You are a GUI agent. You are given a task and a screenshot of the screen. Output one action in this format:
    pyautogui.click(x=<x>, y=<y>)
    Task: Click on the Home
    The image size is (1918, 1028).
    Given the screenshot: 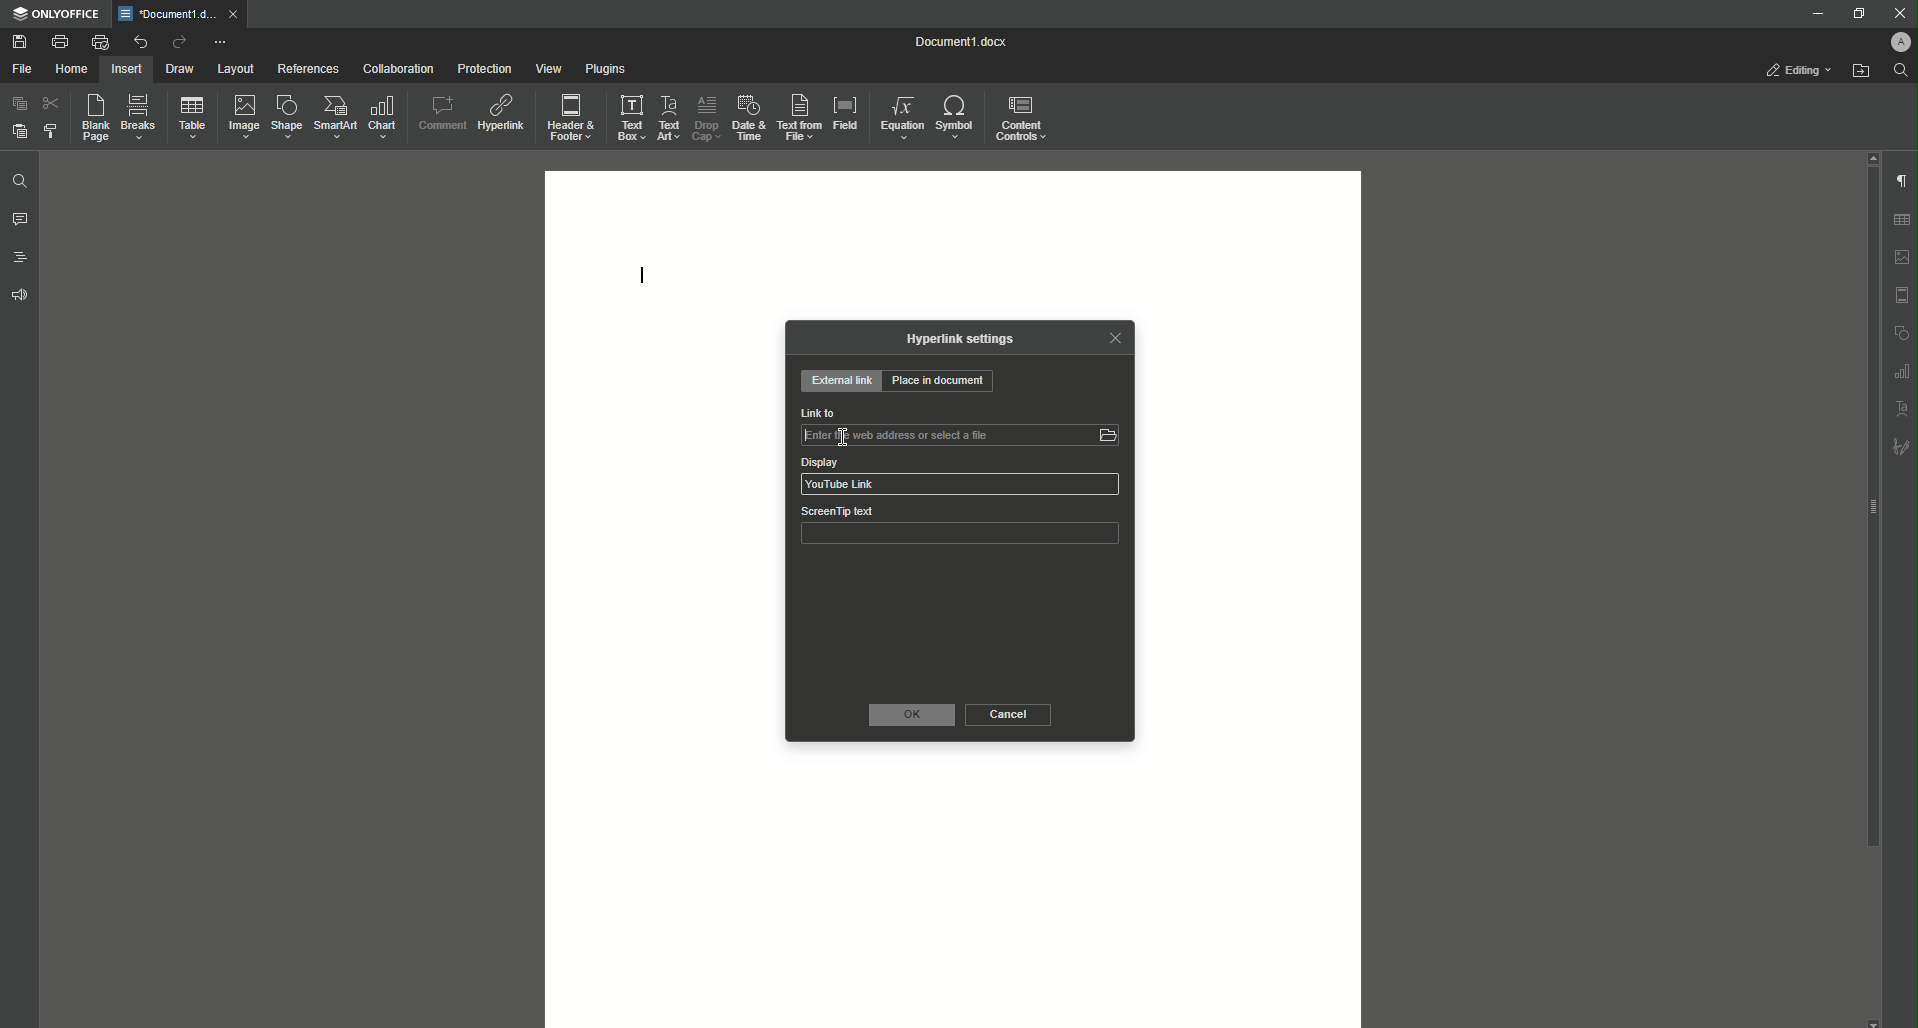 What is the action you would take?
    pyautogui.click(x=73, y=69)
    